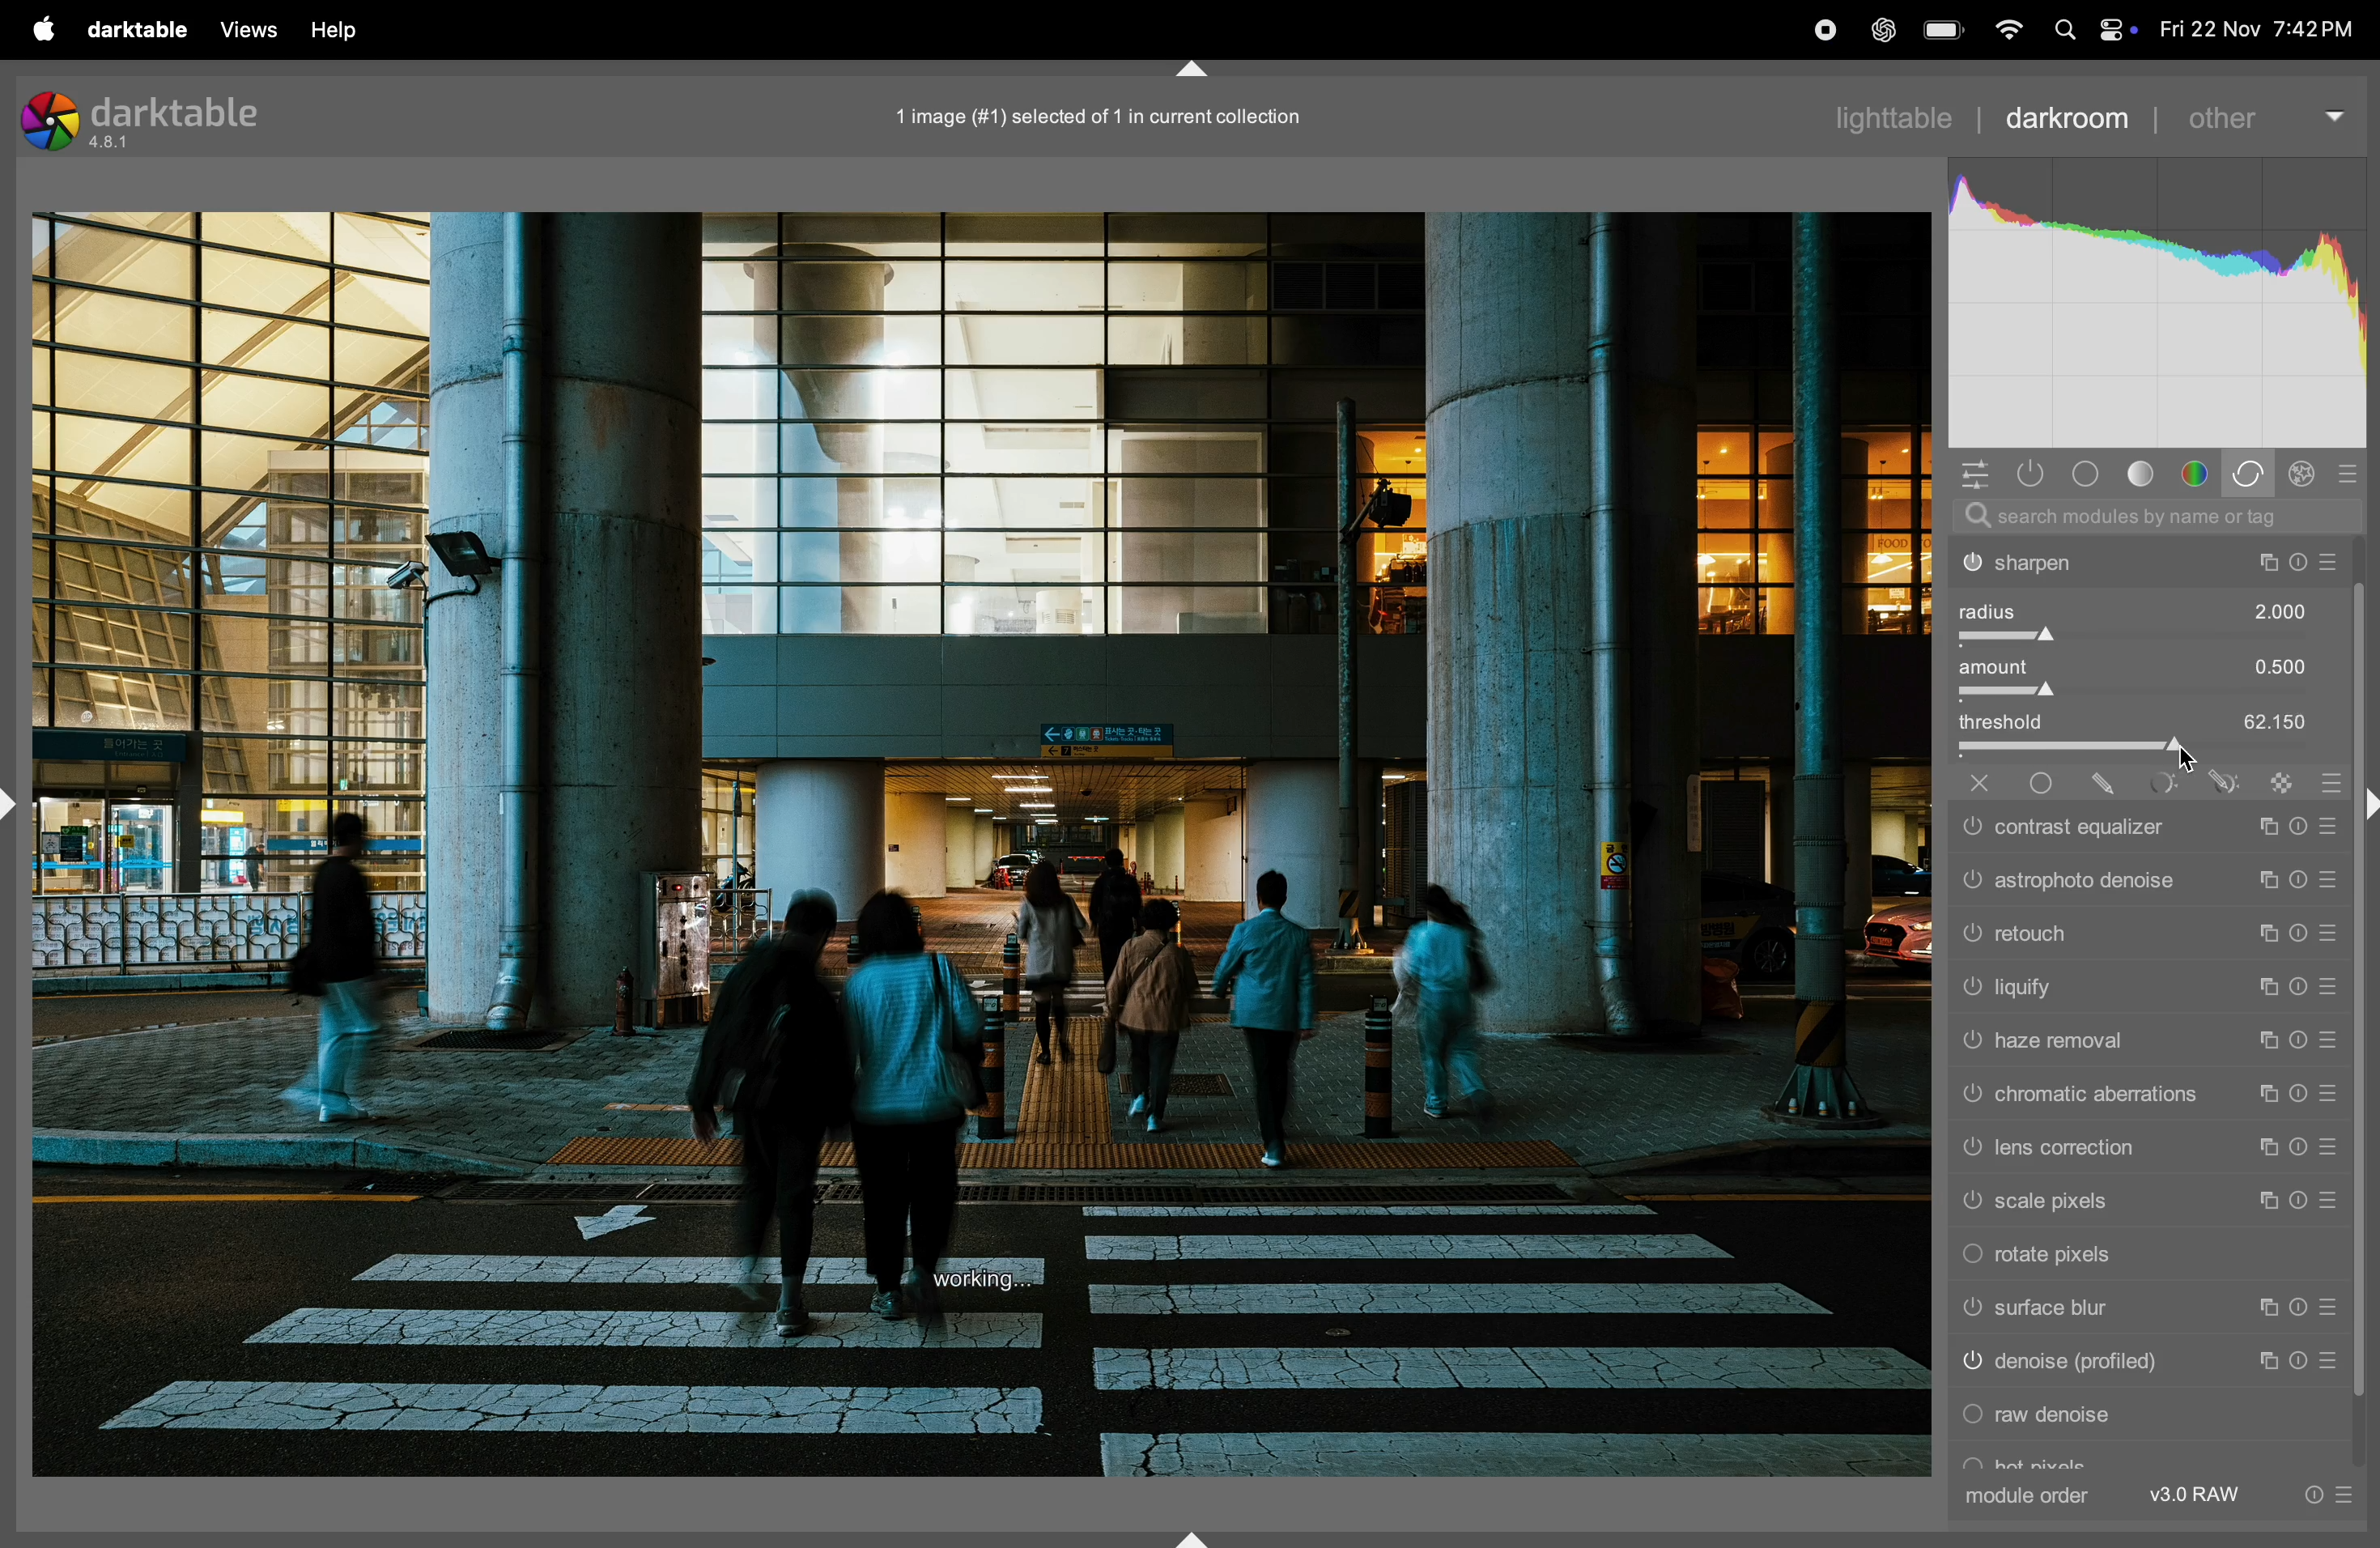 The width and height of the screenshot is (2380, 1548). I want to click on shift+ctrl+r, so click(2366, 803).